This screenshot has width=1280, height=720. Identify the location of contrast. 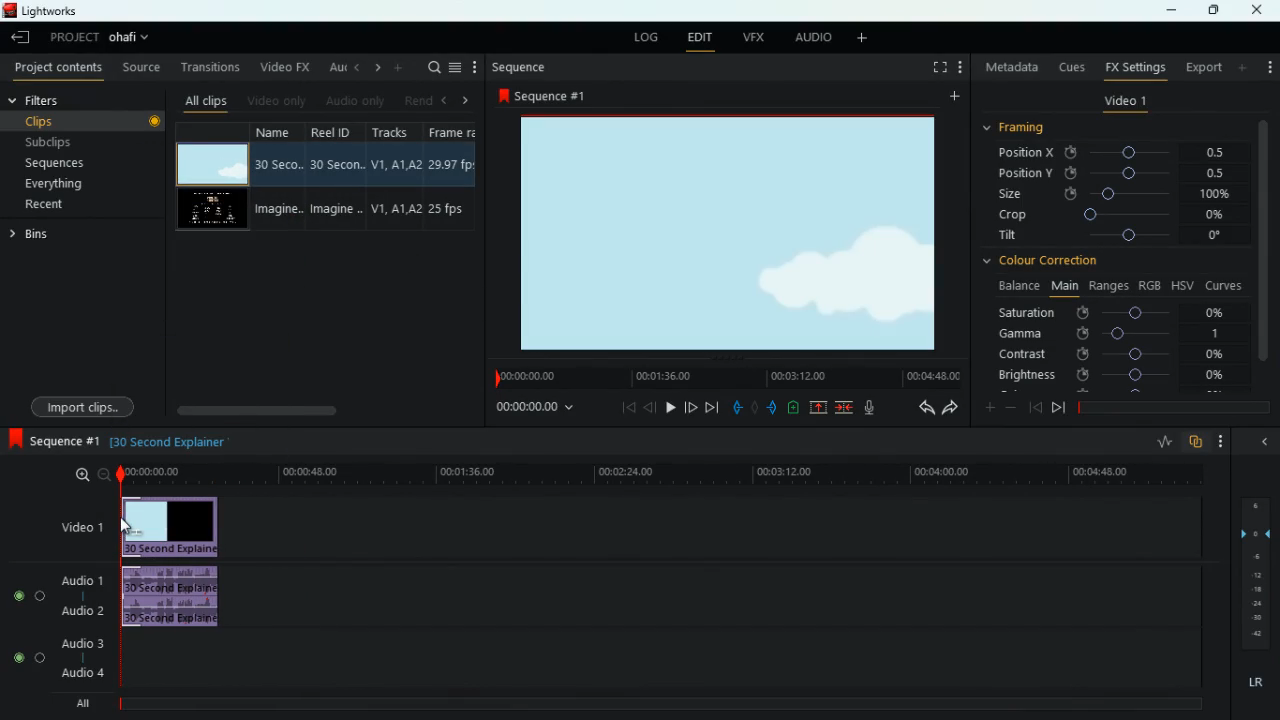
(1110, 355).